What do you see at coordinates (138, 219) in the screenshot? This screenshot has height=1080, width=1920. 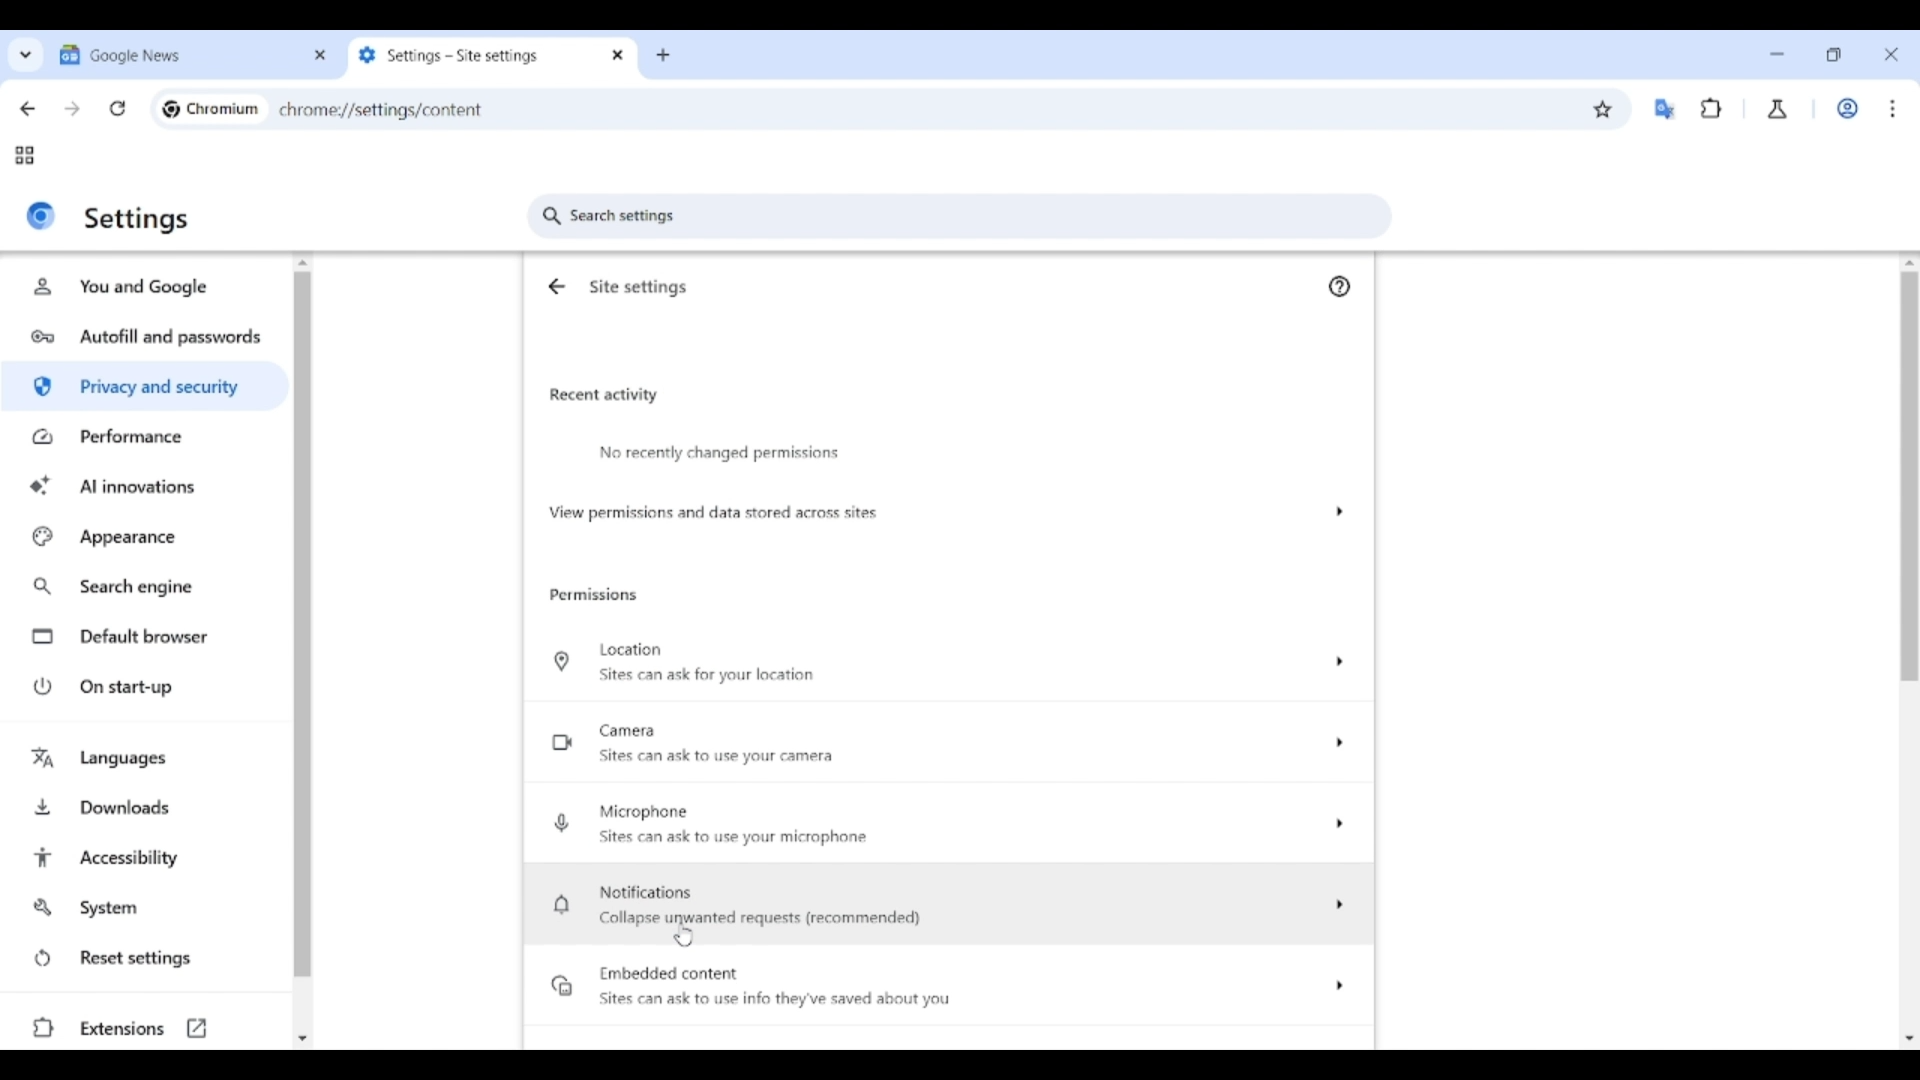 I see `Settings` at bounding box center [138, 219].